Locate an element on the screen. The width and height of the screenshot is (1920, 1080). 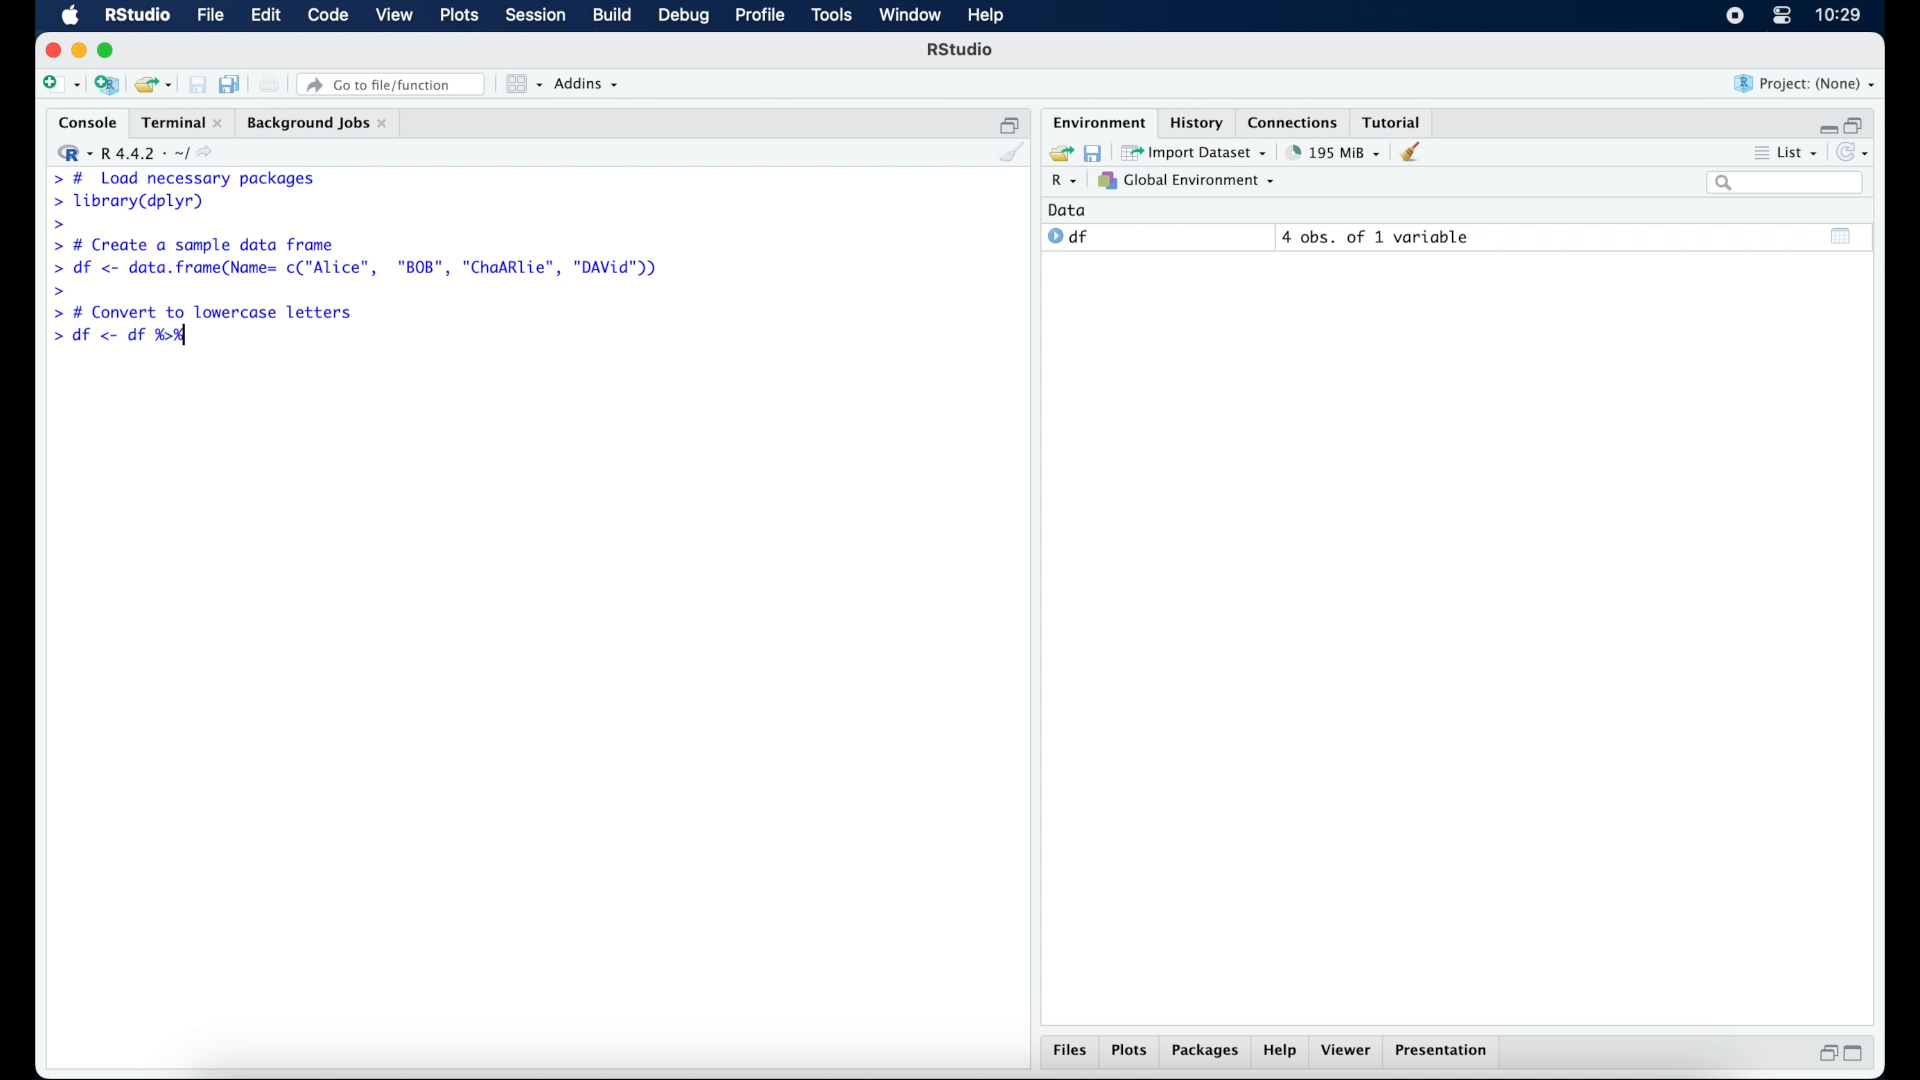
save is located at coordinates (197, 84).